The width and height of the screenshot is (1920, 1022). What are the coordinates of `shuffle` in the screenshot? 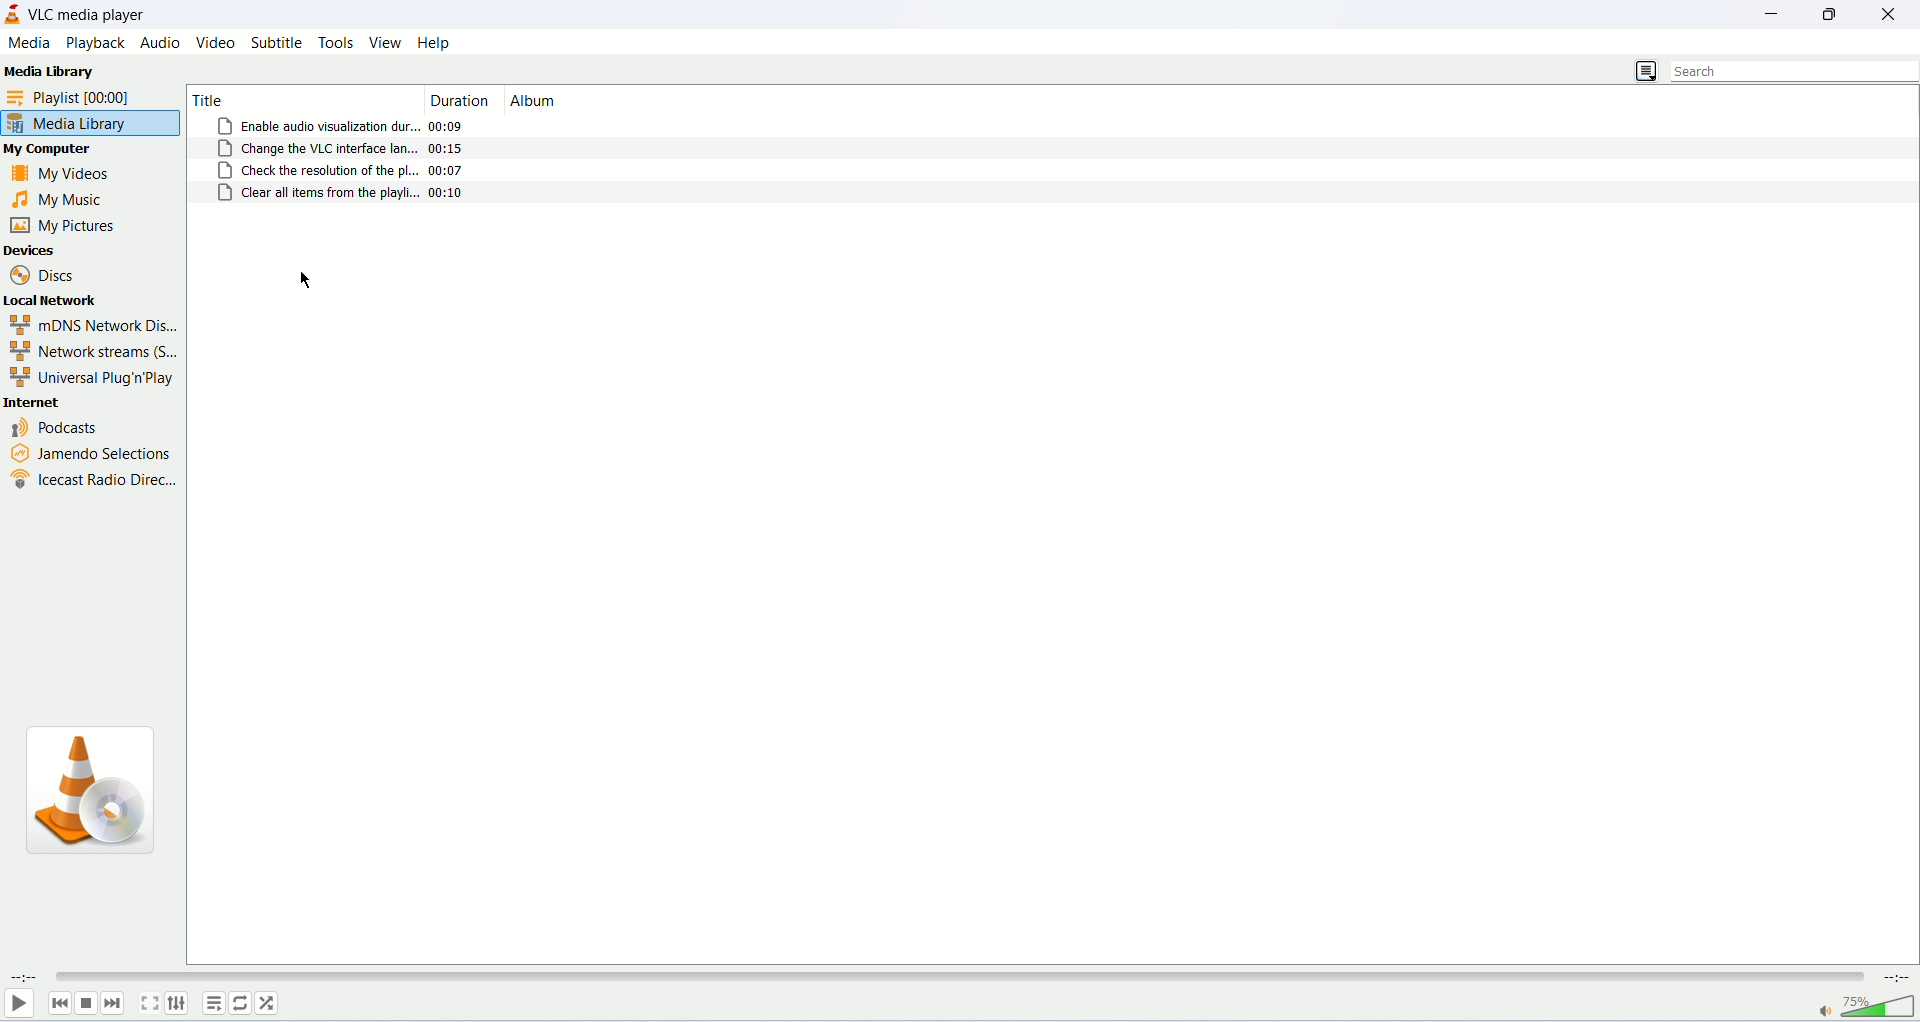 It's located at (271, 1005).